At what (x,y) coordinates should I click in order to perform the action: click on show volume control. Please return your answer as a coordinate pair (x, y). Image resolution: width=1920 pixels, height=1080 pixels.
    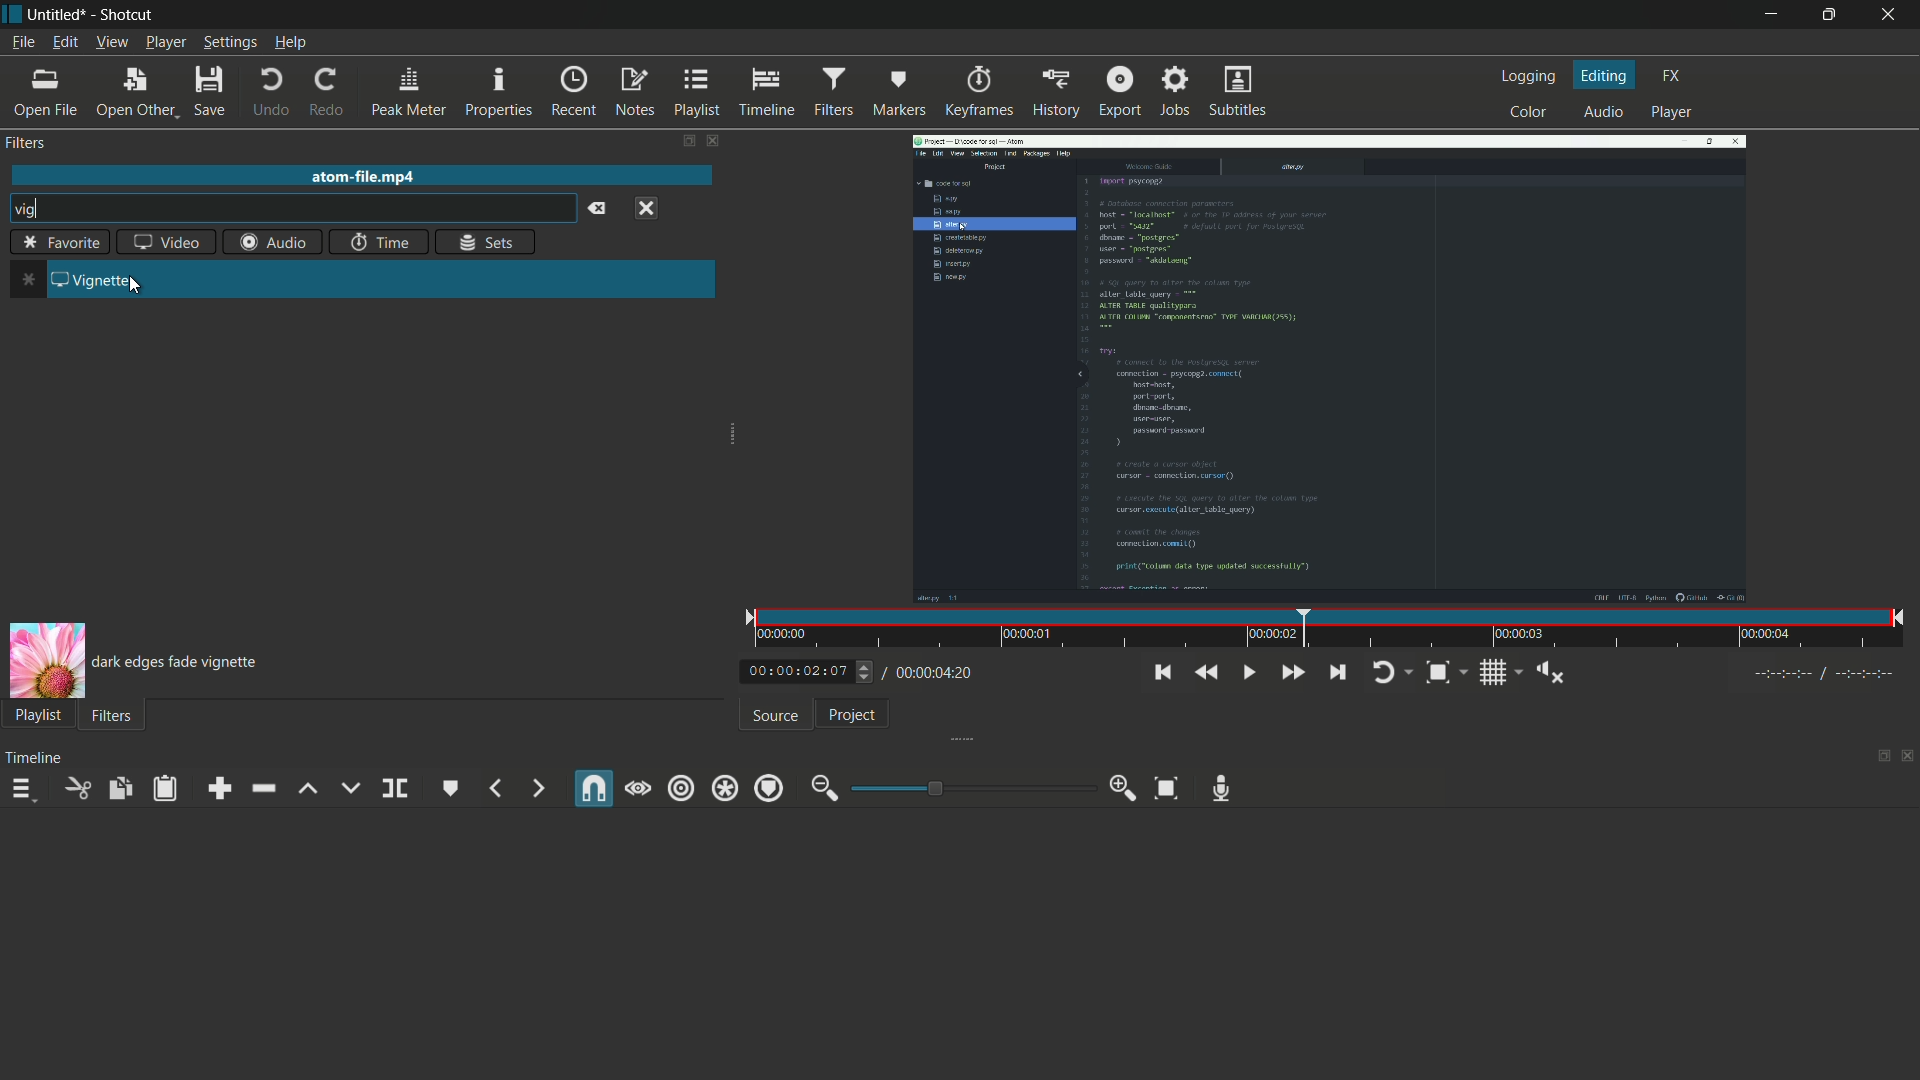
    Looking at the image, I should click on (1550, 673).